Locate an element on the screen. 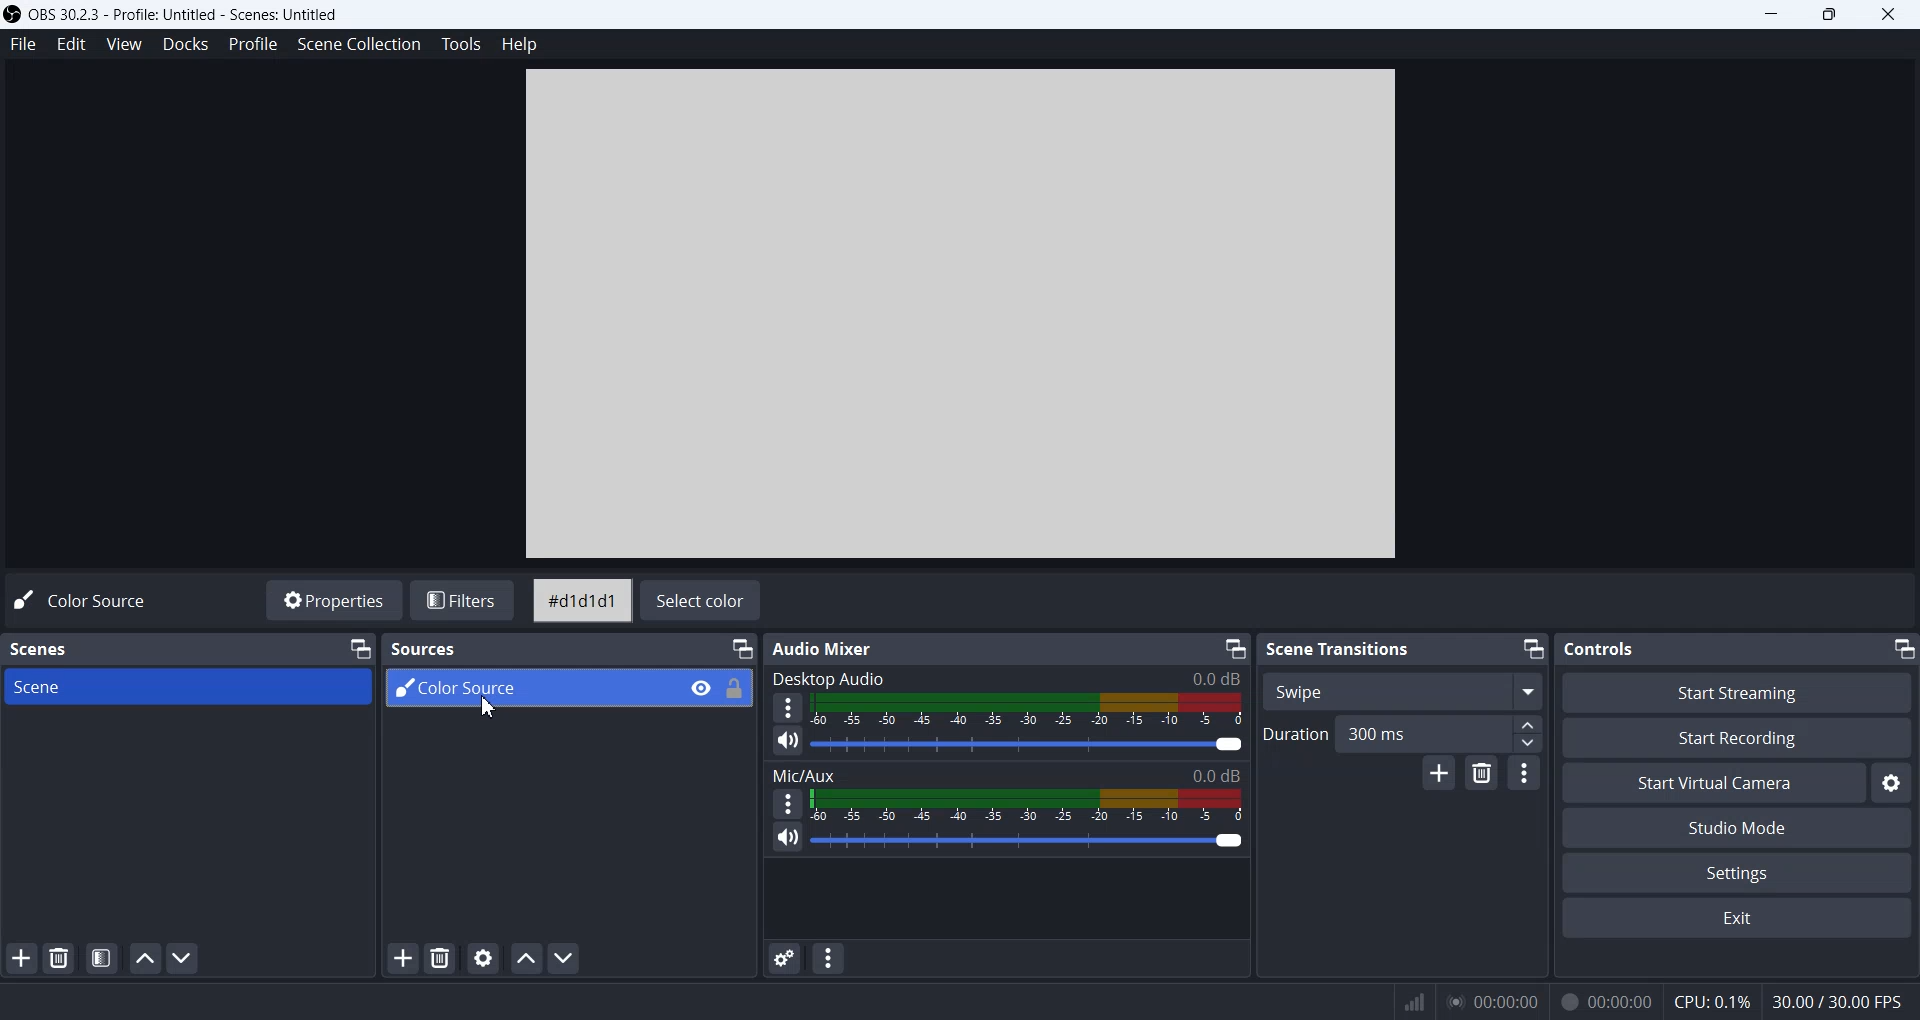 This screenshot has height=1020, width=1920. File is located at coordinates (22, 46).